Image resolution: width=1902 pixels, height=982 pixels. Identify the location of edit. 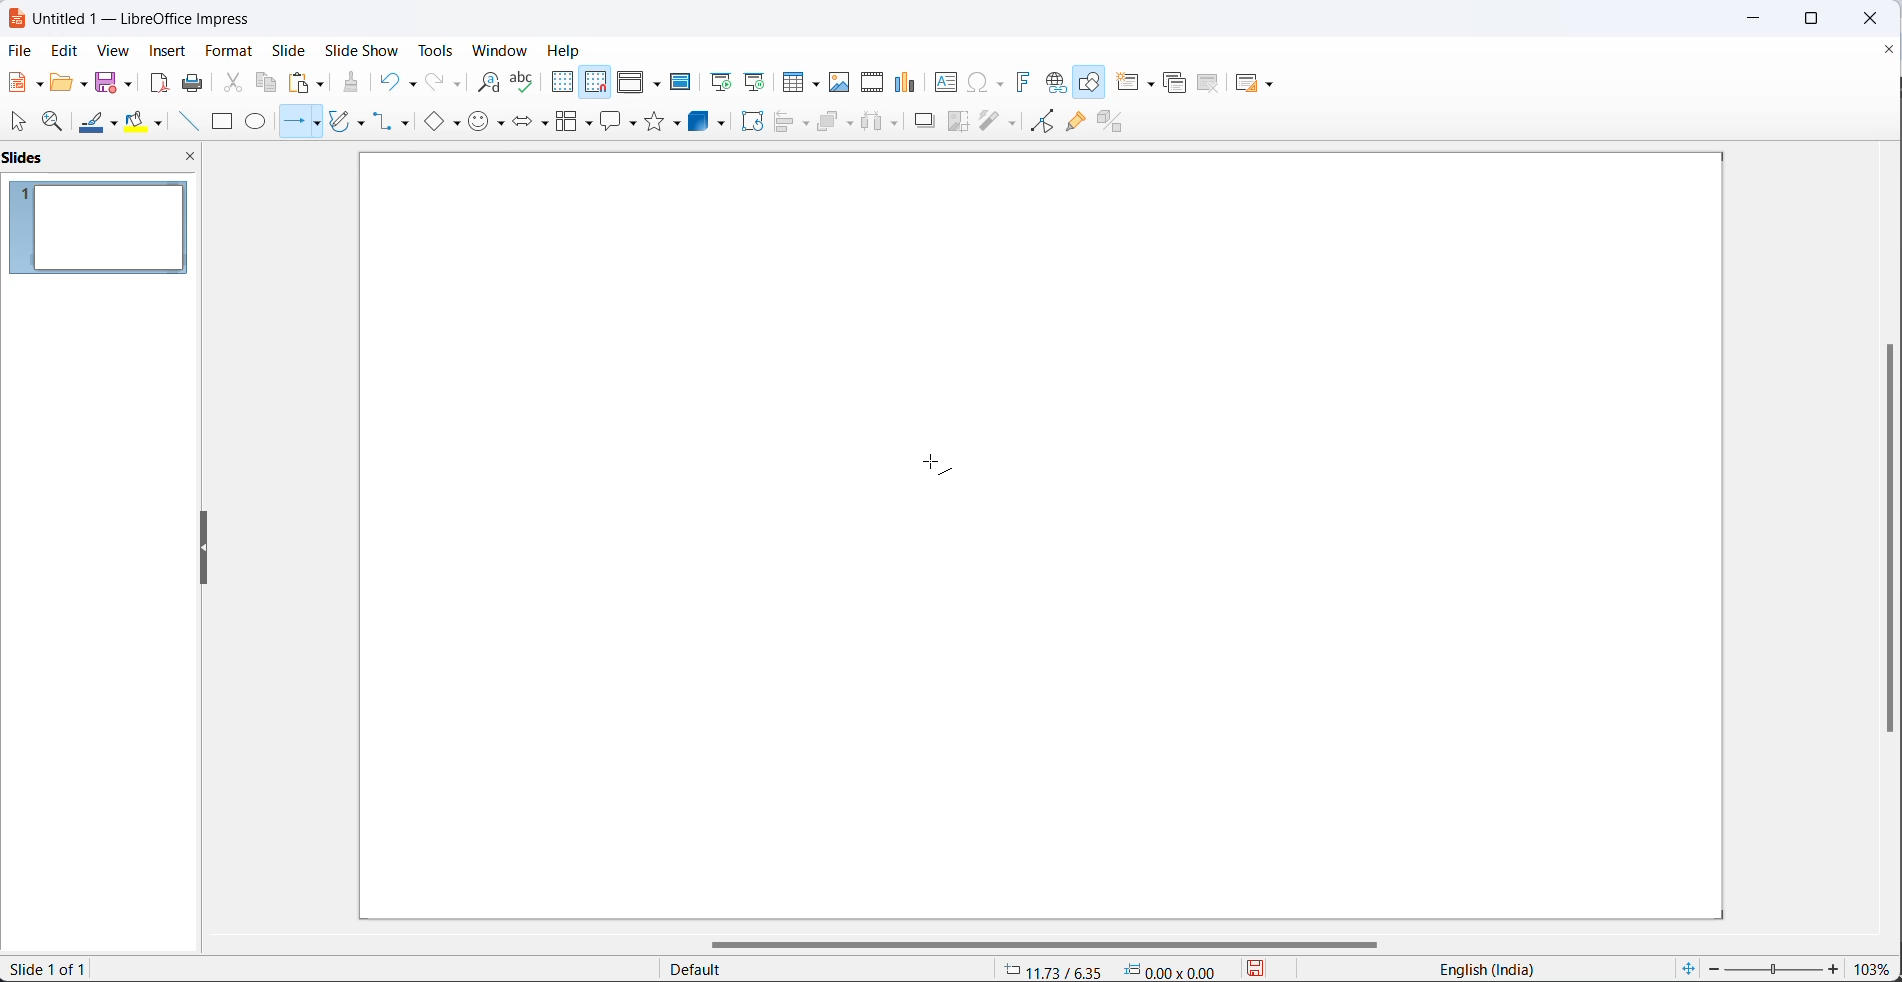
(64, 48).